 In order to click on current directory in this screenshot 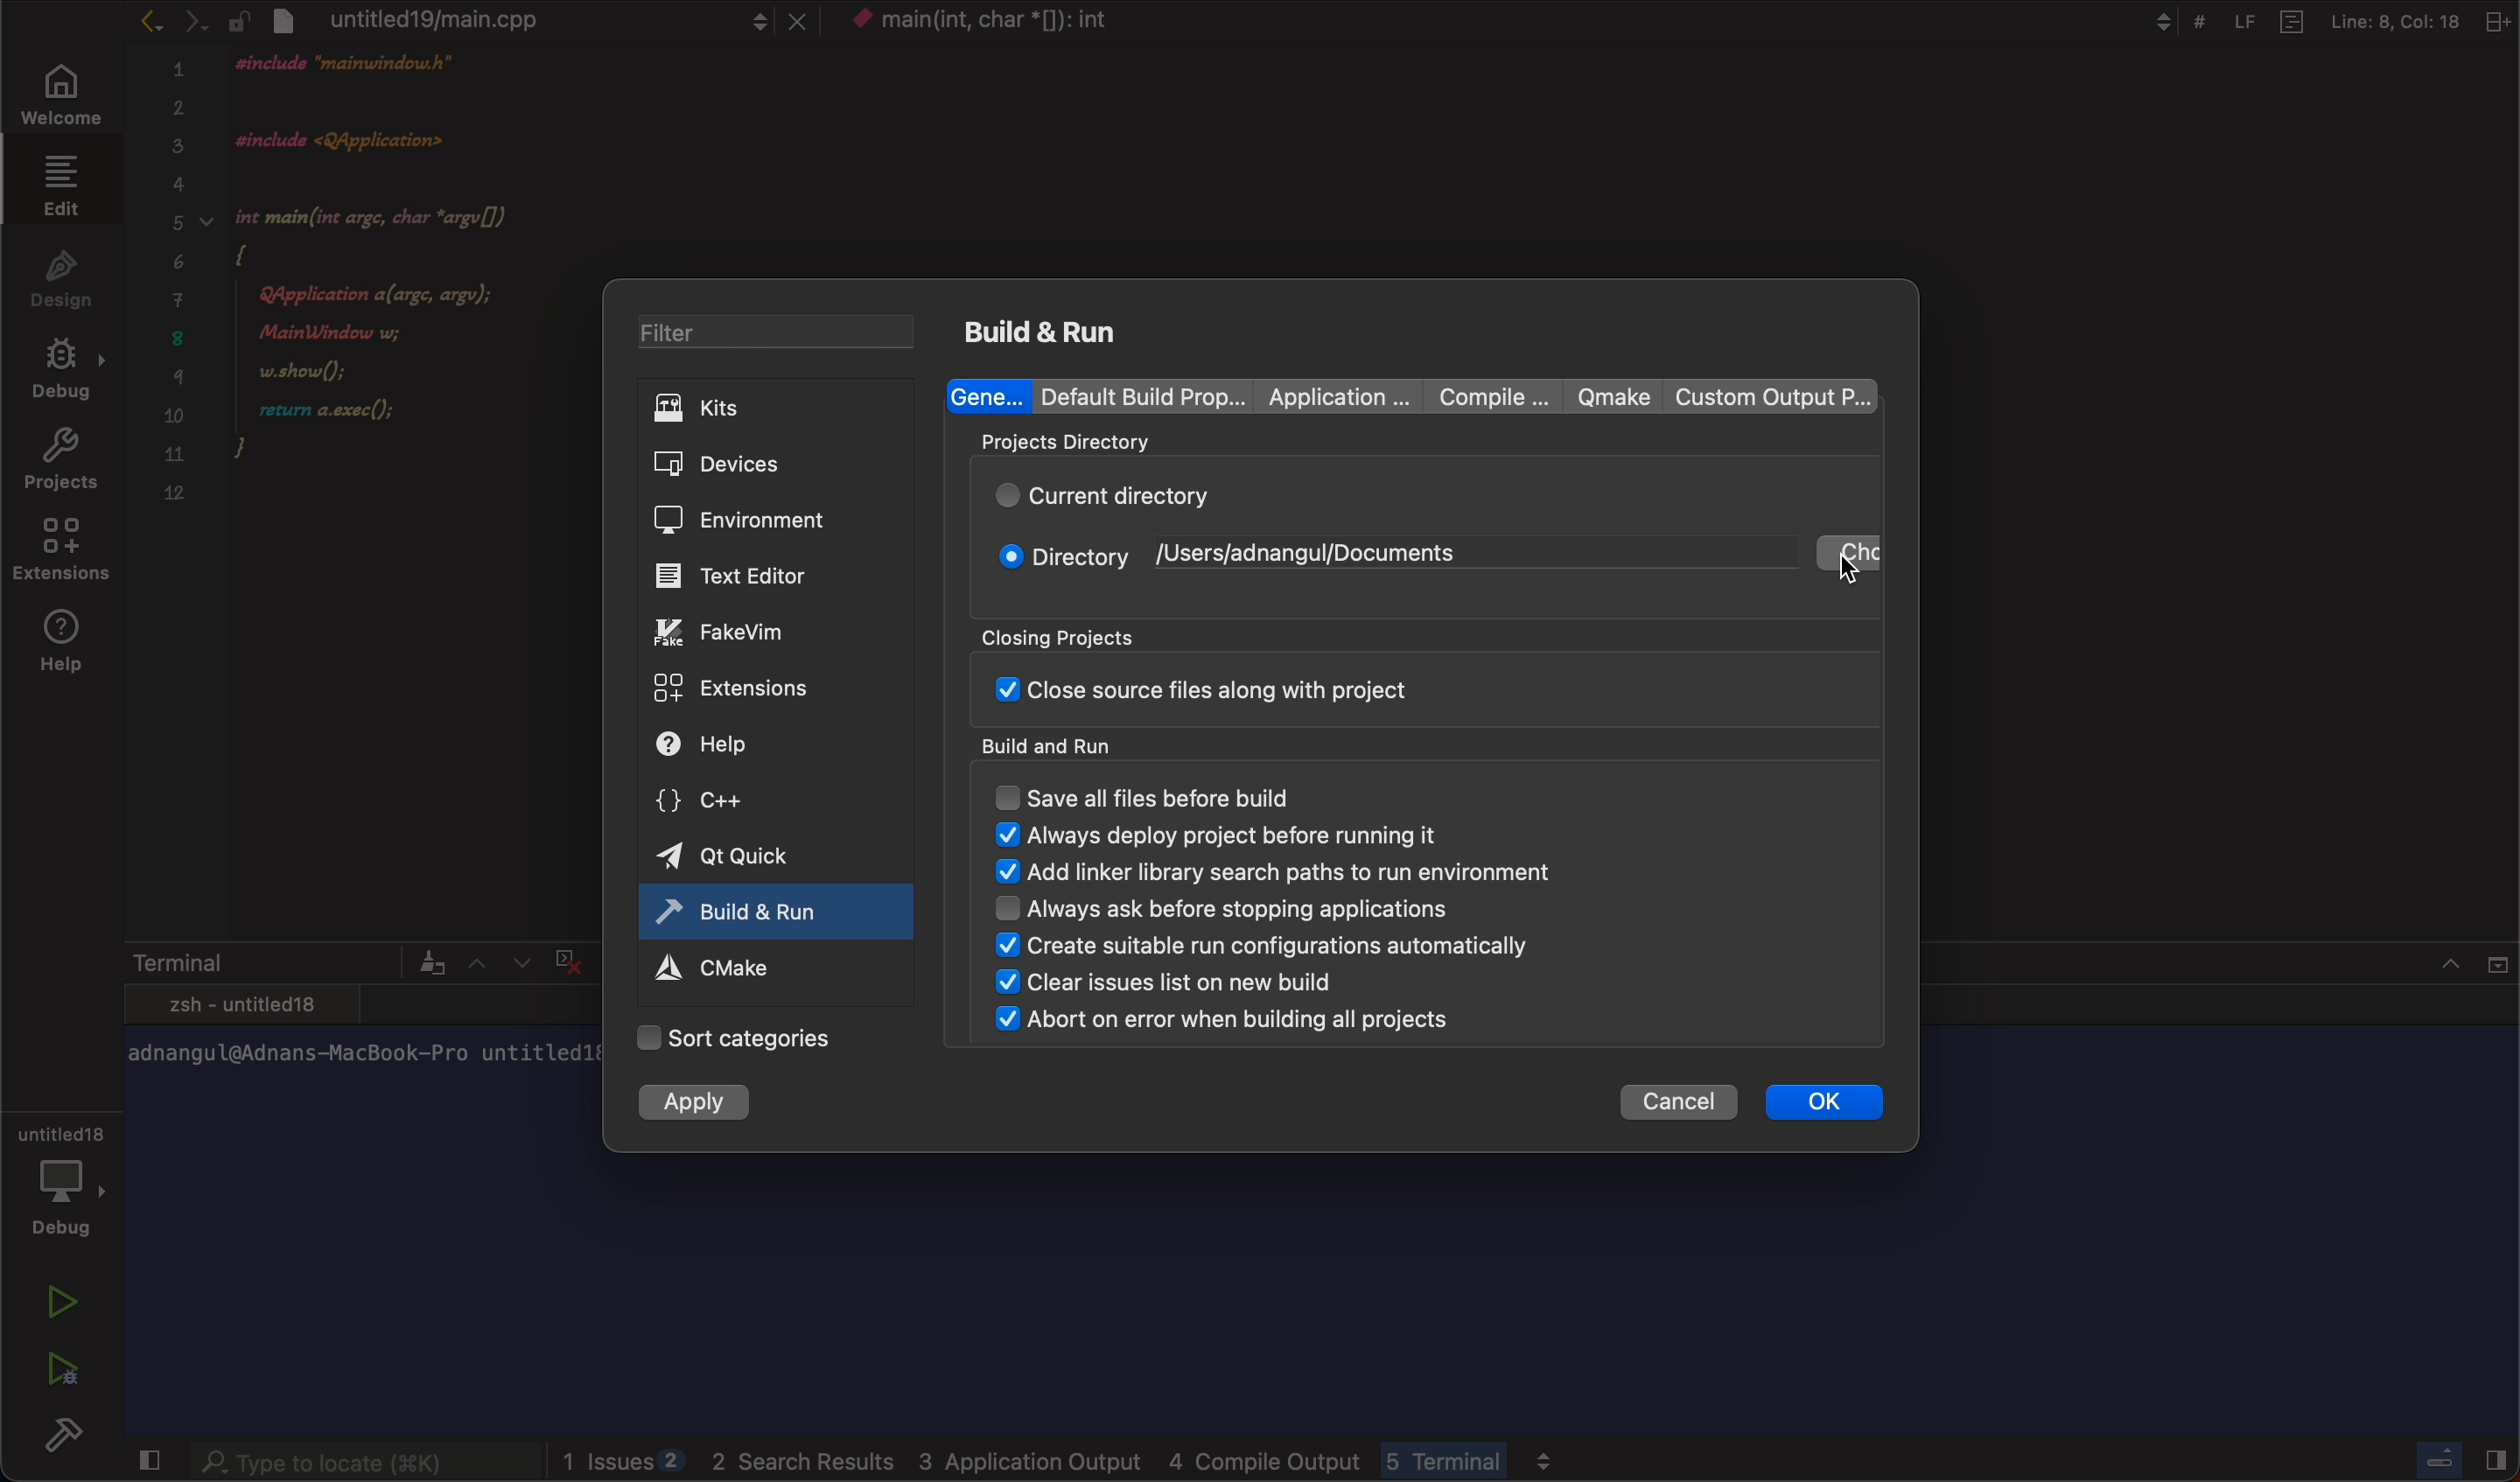, I will do `click(1421, 494)`.